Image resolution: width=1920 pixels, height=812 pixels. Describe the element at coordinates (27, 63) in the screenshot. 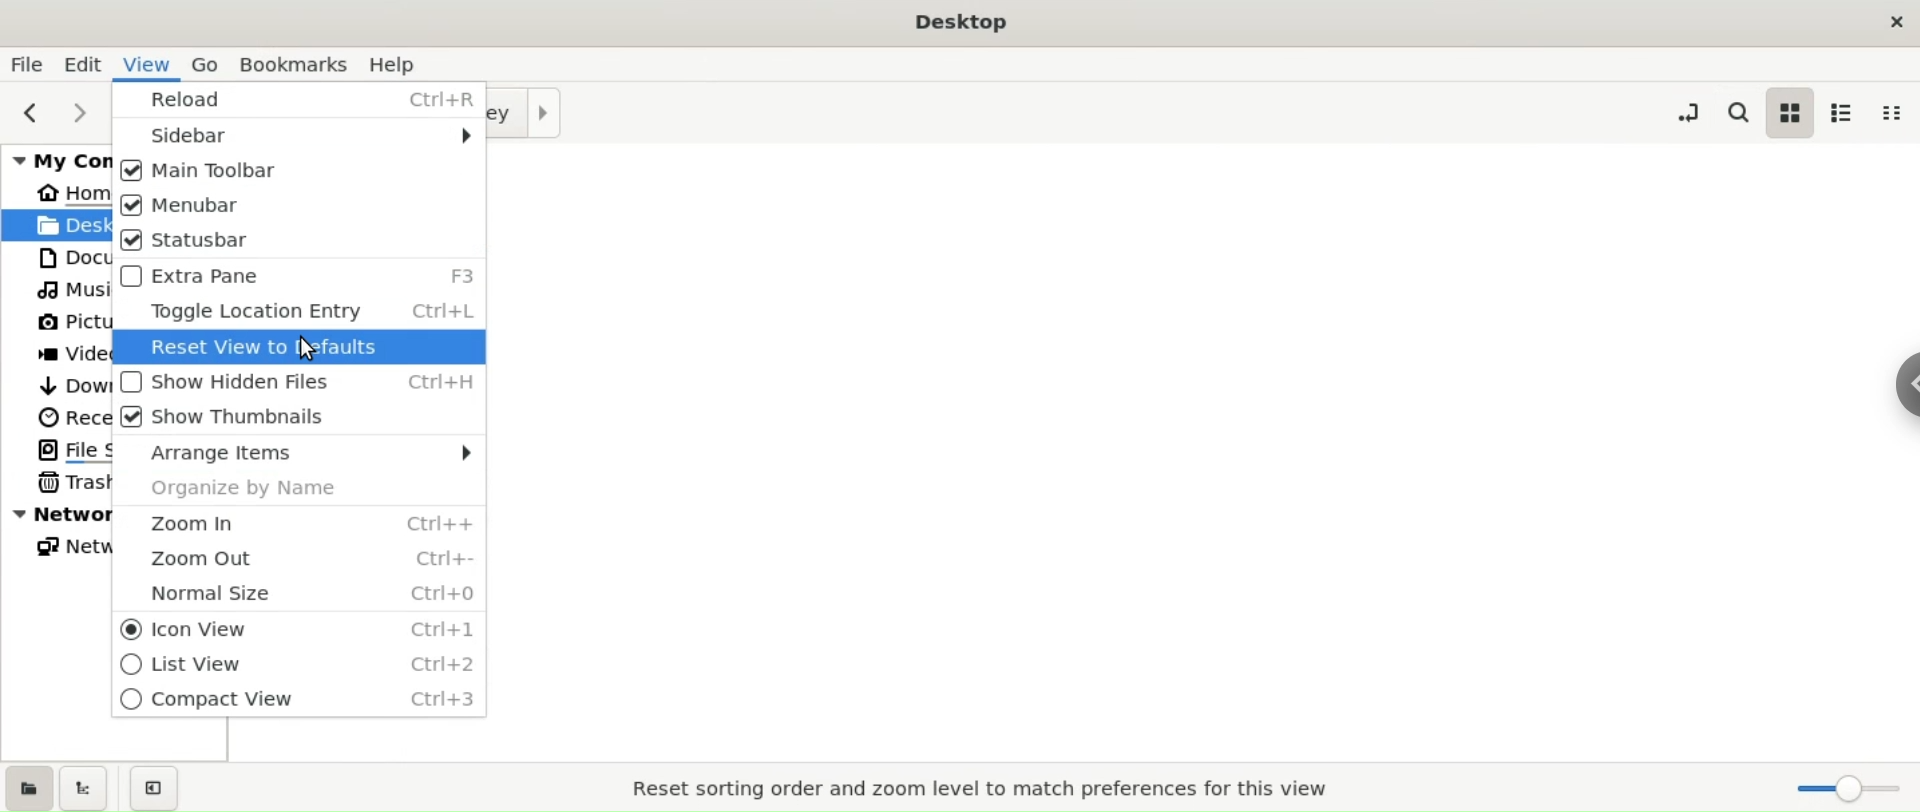

I see `file` at that location.